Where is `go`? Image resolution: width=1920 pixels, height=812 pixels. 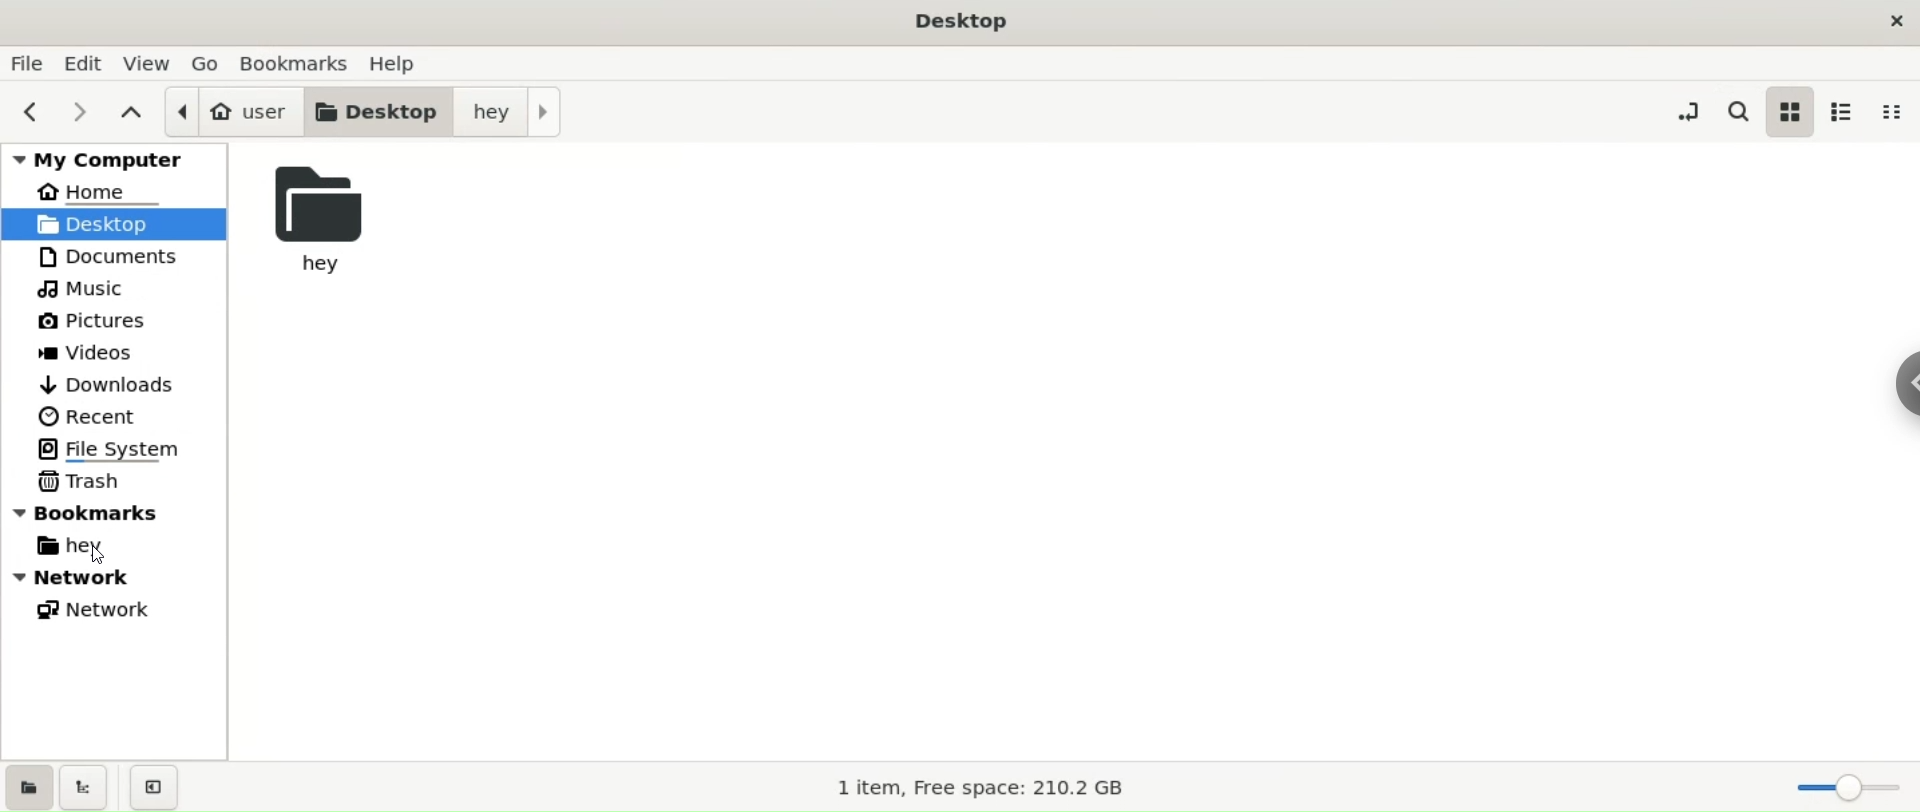
go is located at coordinates (208, 62).